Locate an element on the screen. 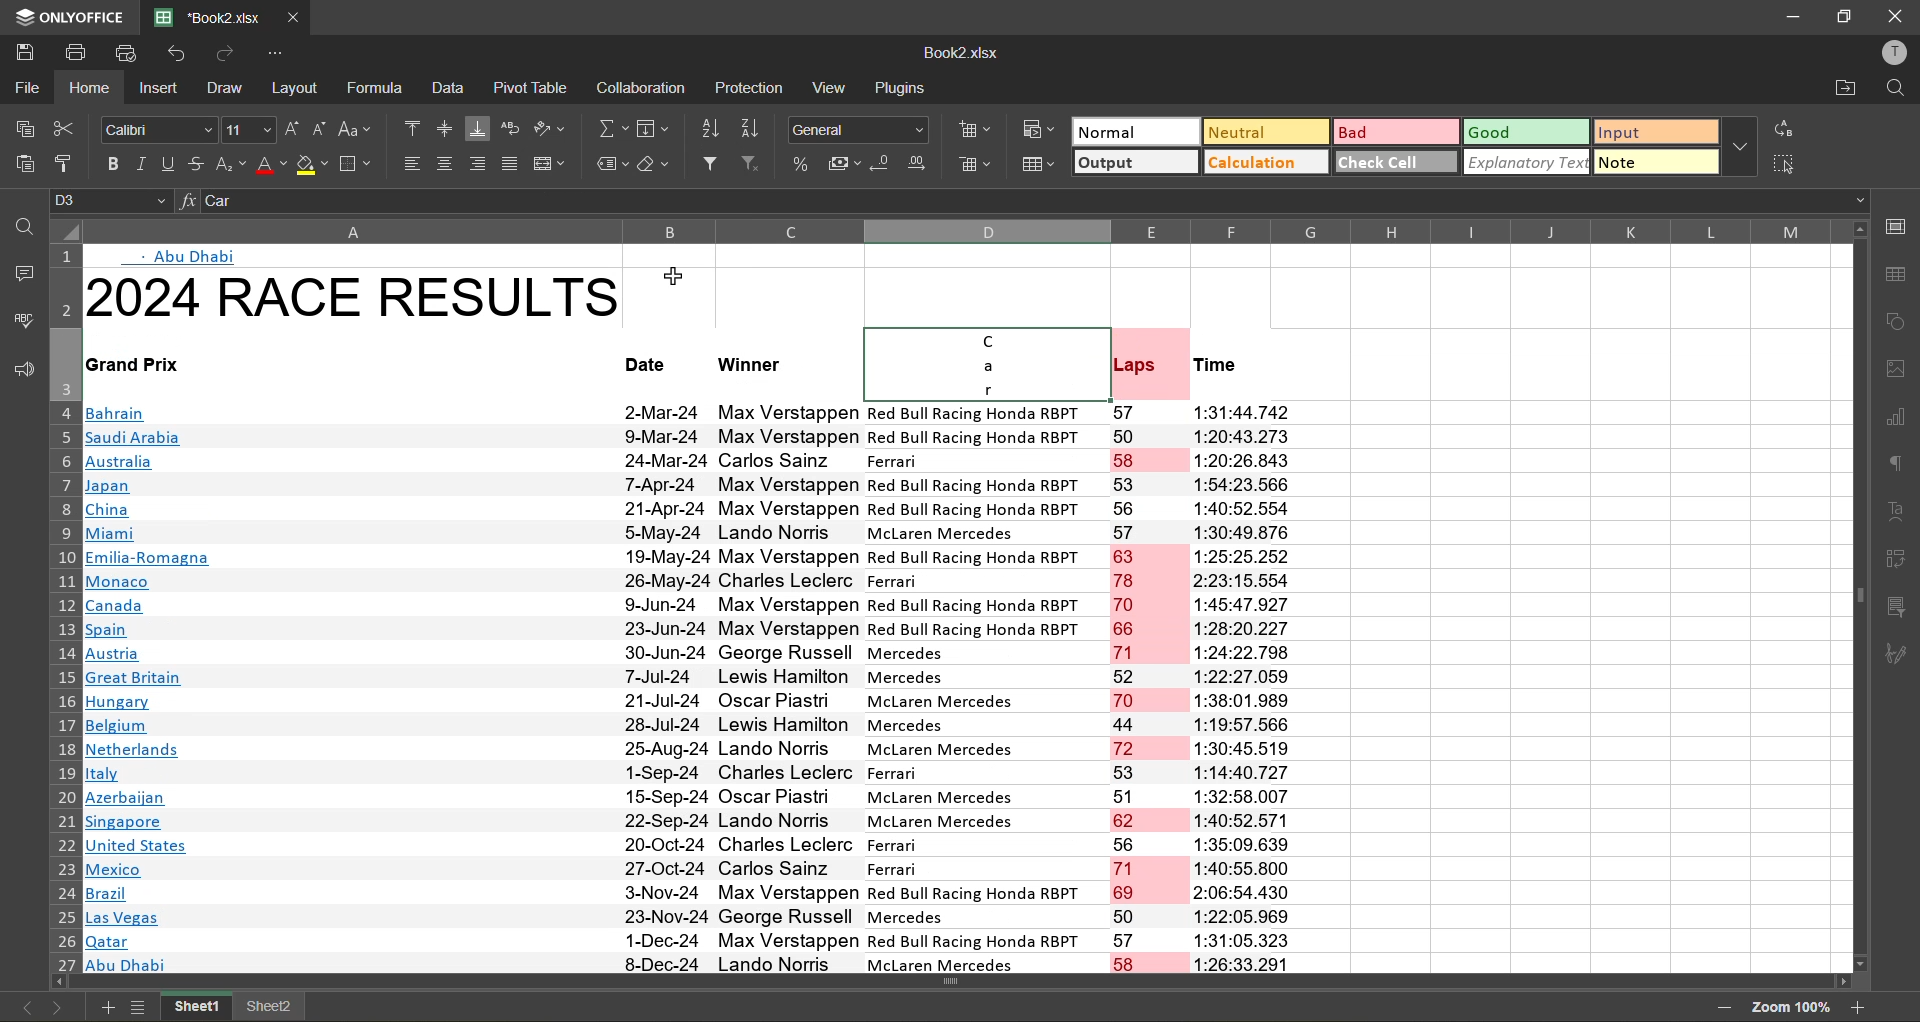  layout is located at coordinates (292, 91).